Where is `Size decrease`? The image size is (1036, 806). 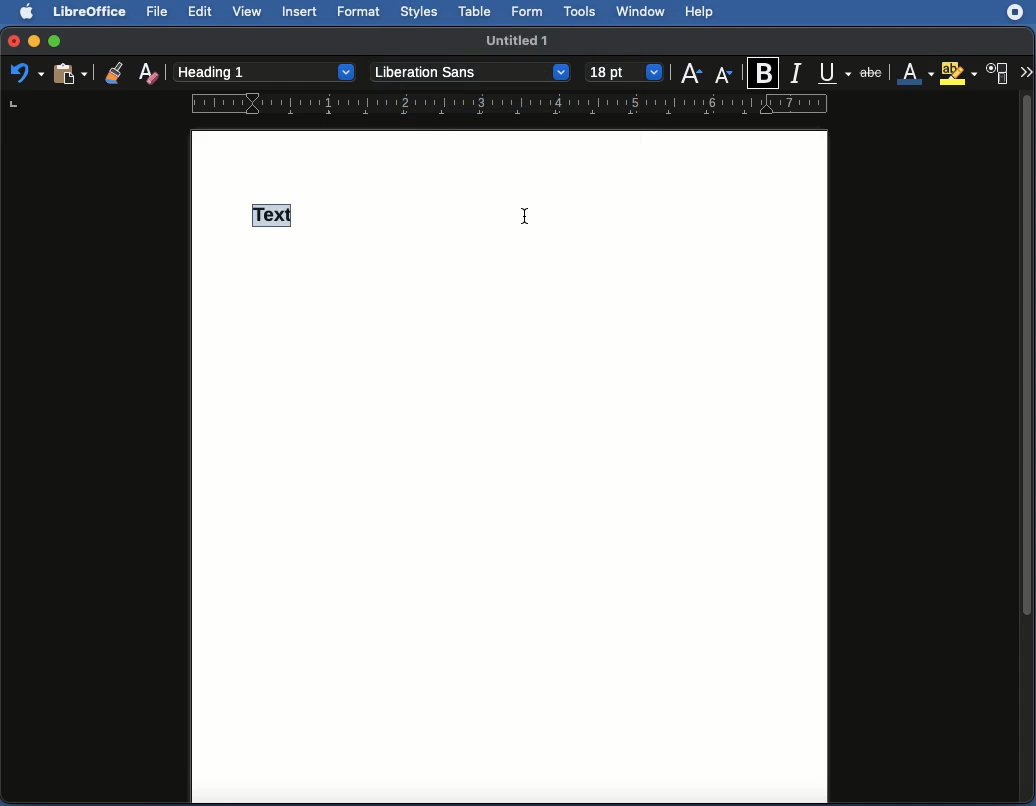 Size decrease is located at coordinates (725, 74).